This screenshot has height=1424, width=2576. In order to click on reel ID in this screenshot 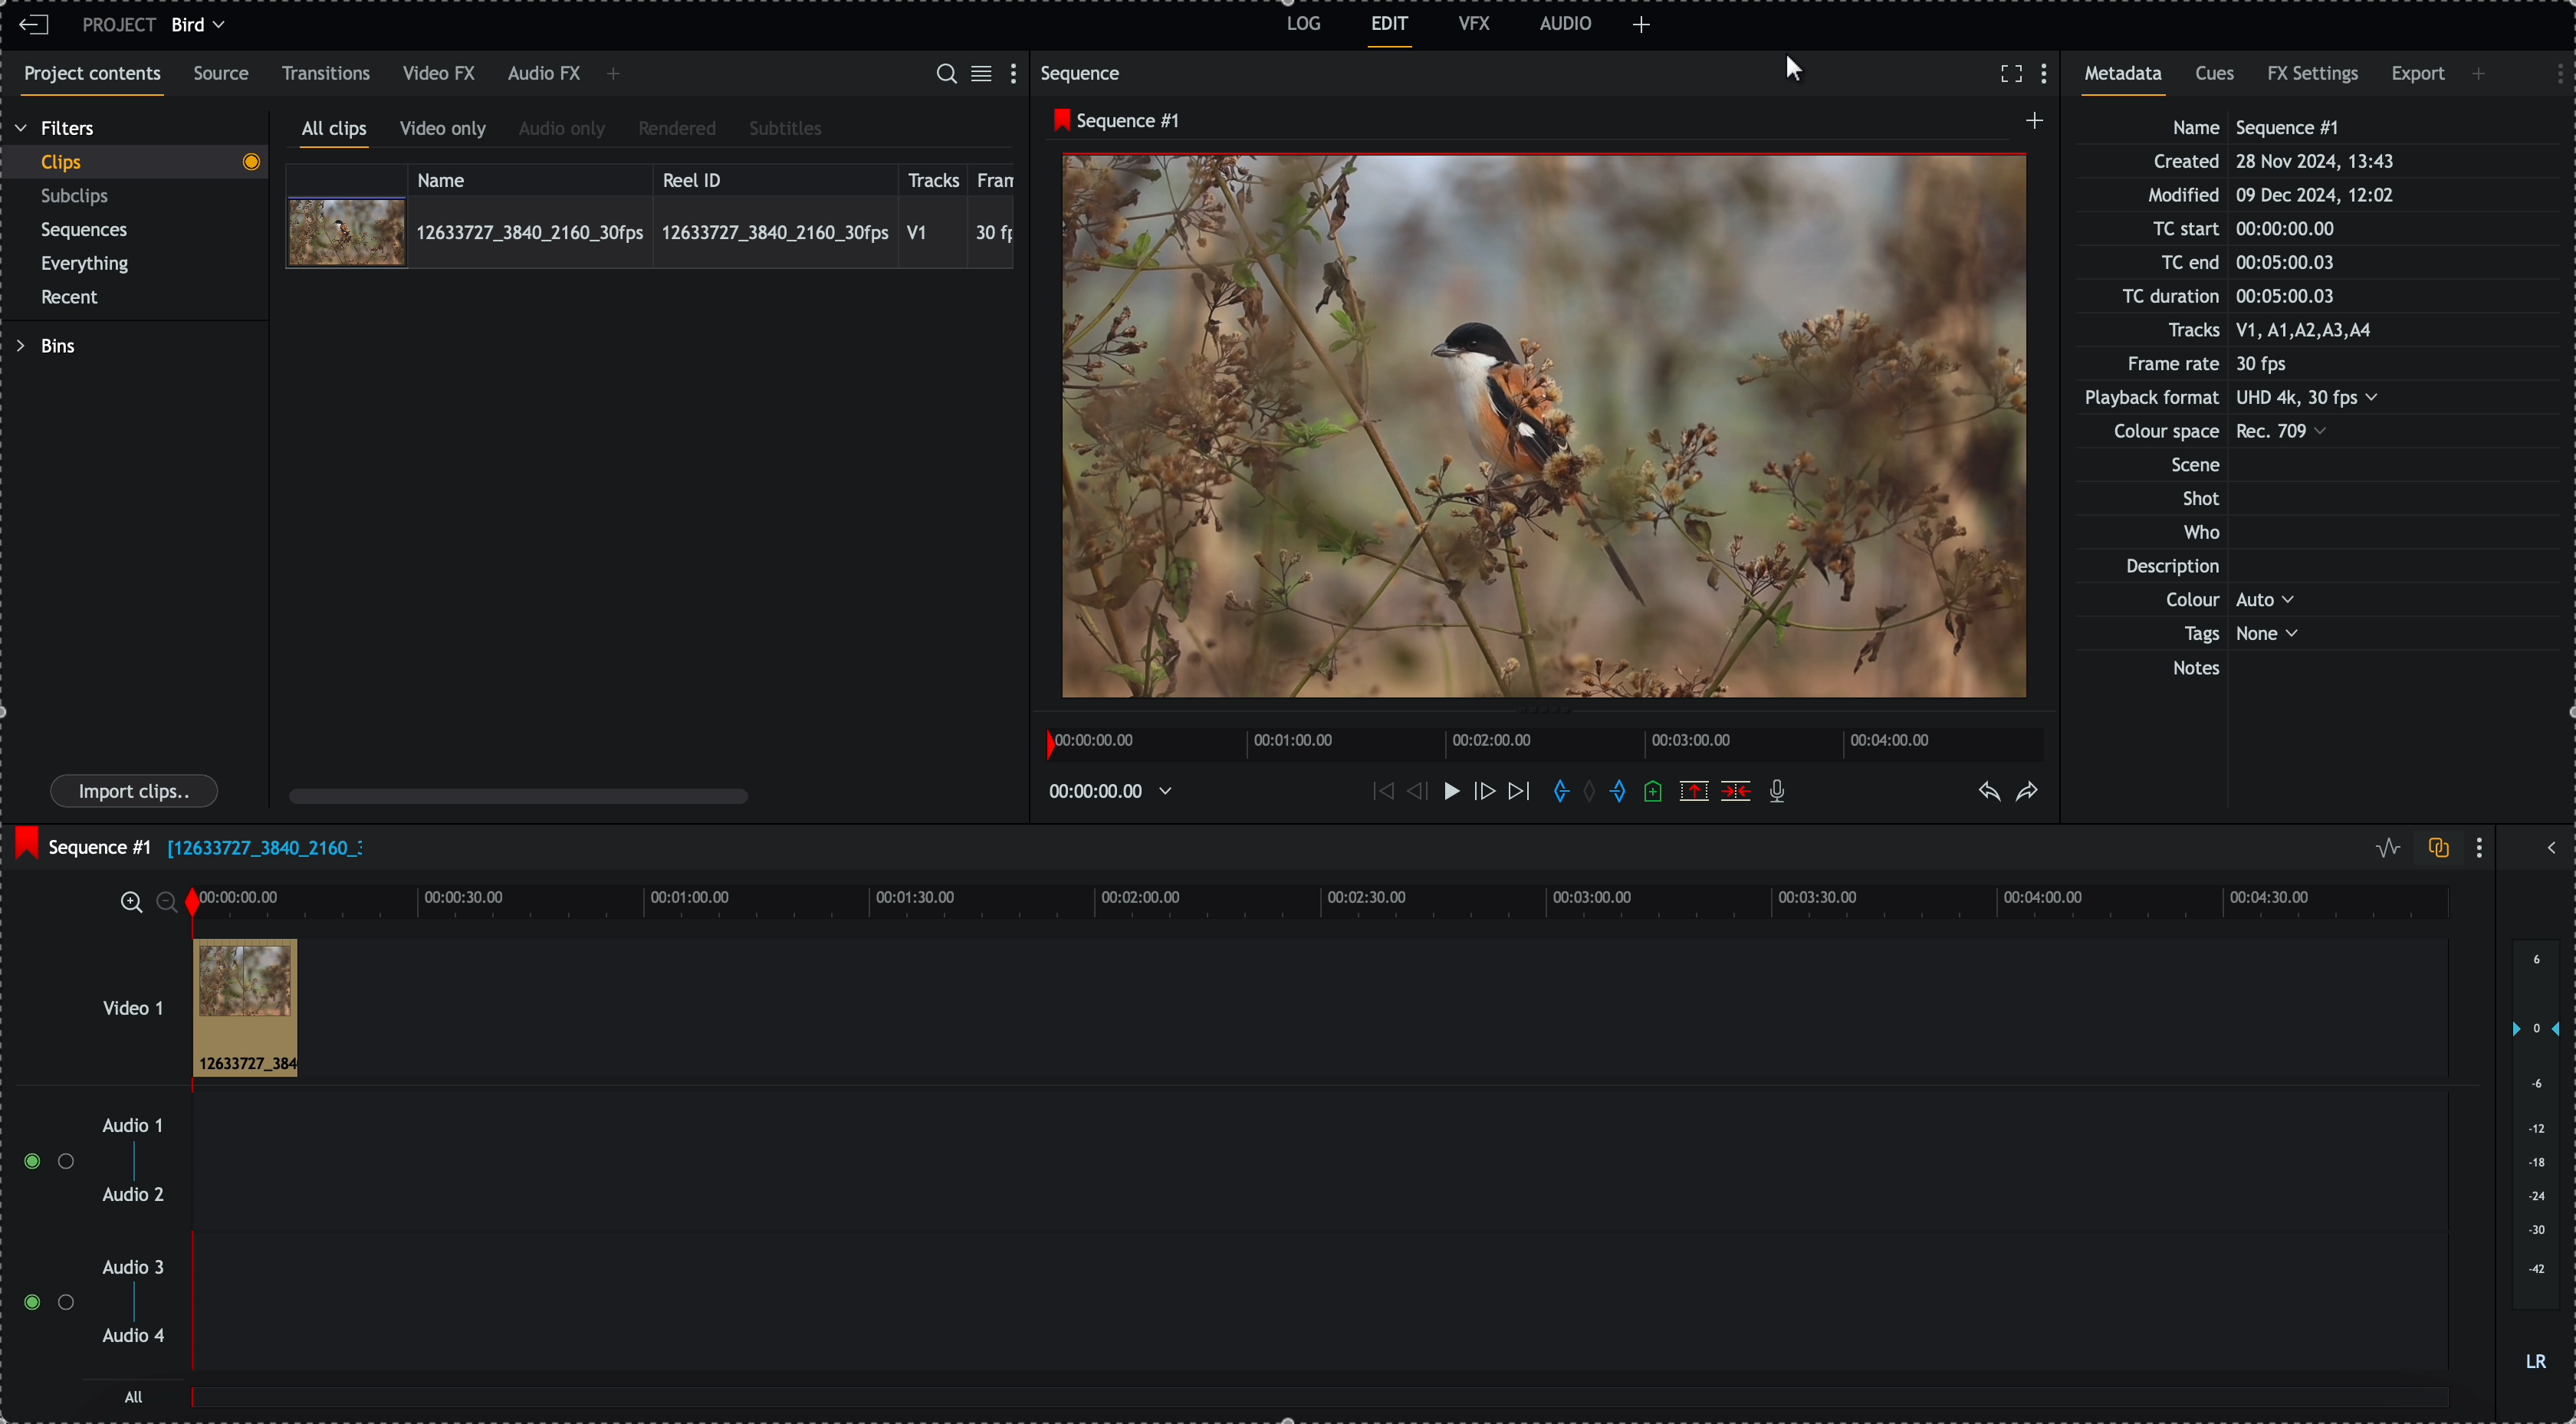, I will do `click(773, 176)`.